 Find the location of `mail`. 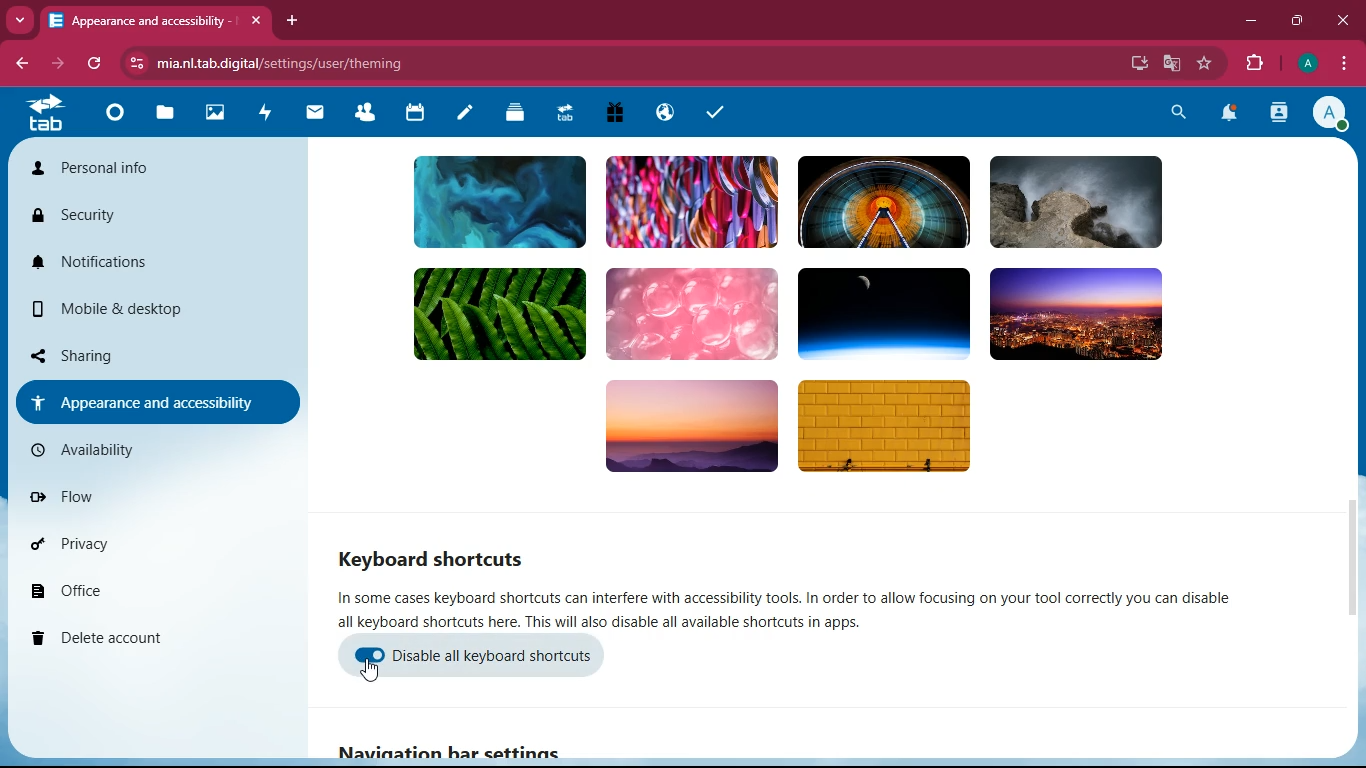

mail is located at coordinates (316, 114).